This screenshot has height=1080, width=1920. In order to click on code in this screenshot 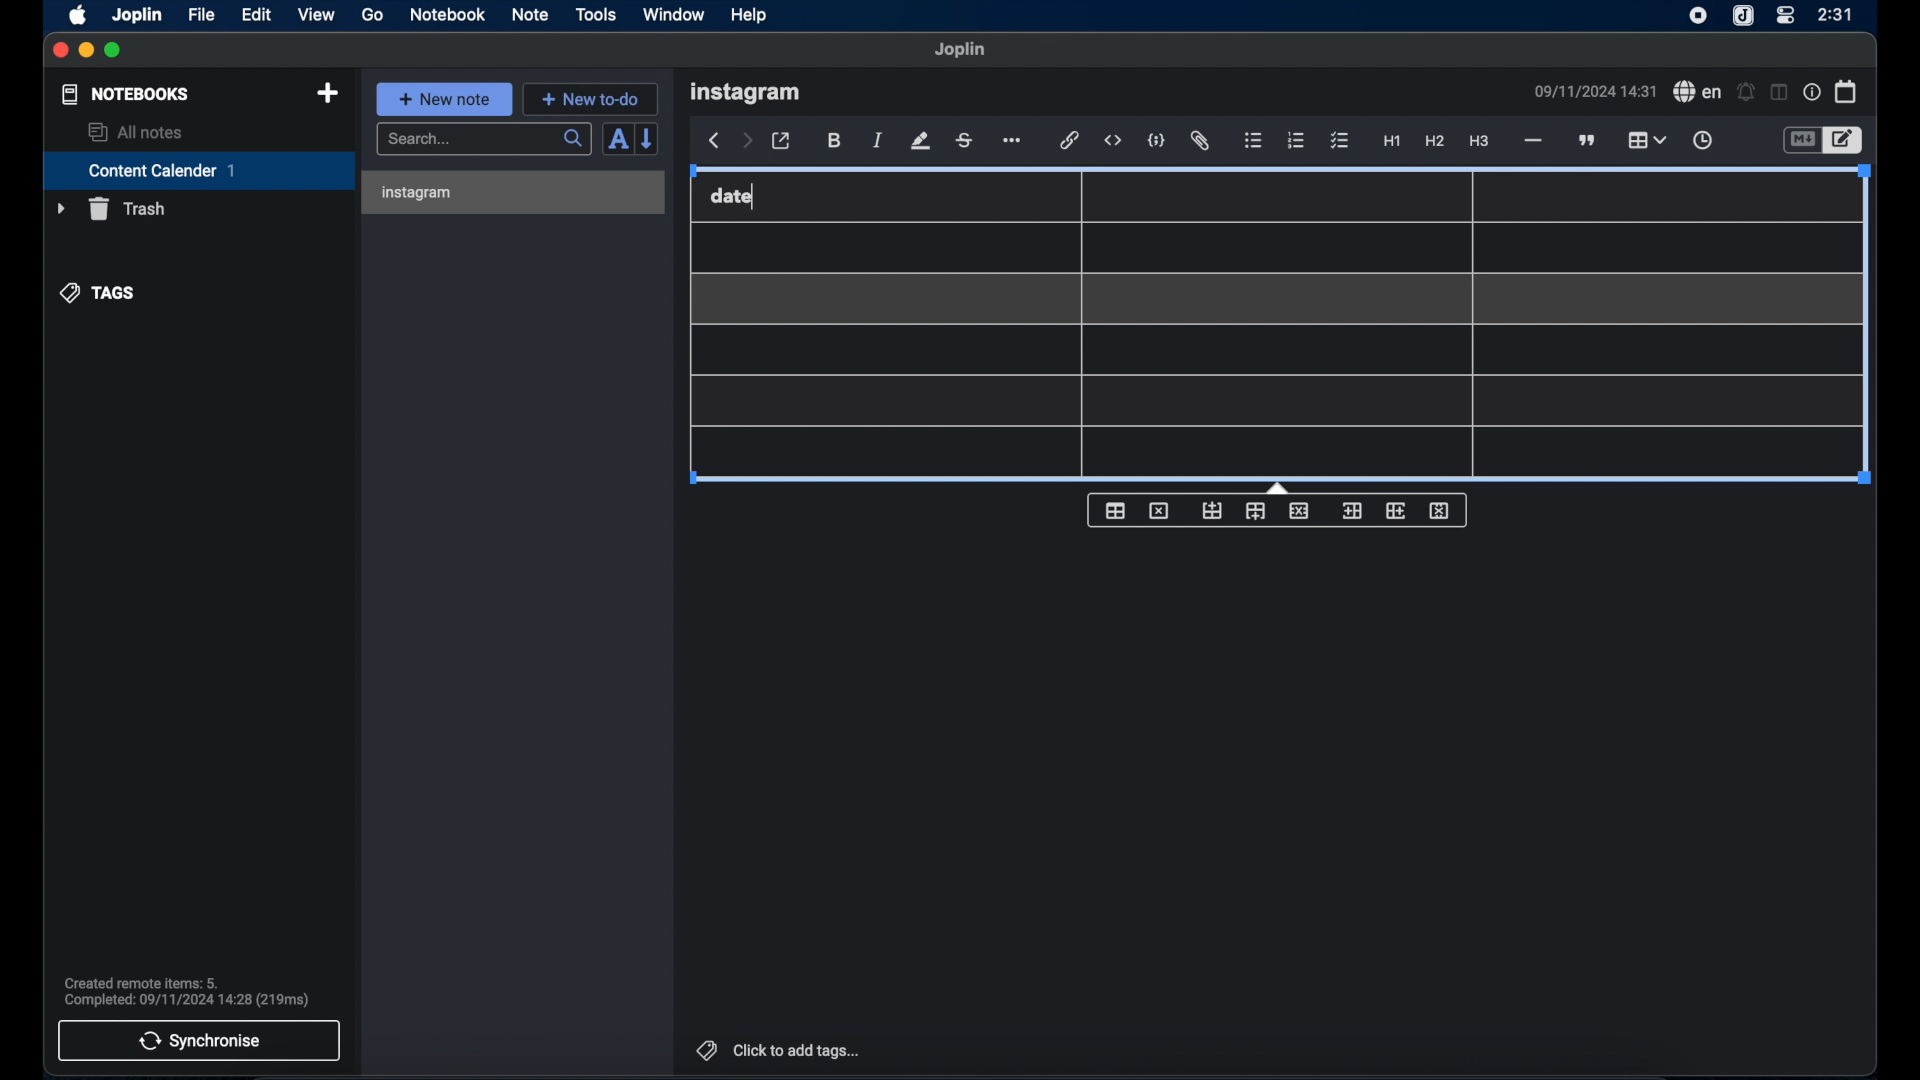, I will do `click(1155, 140)`.